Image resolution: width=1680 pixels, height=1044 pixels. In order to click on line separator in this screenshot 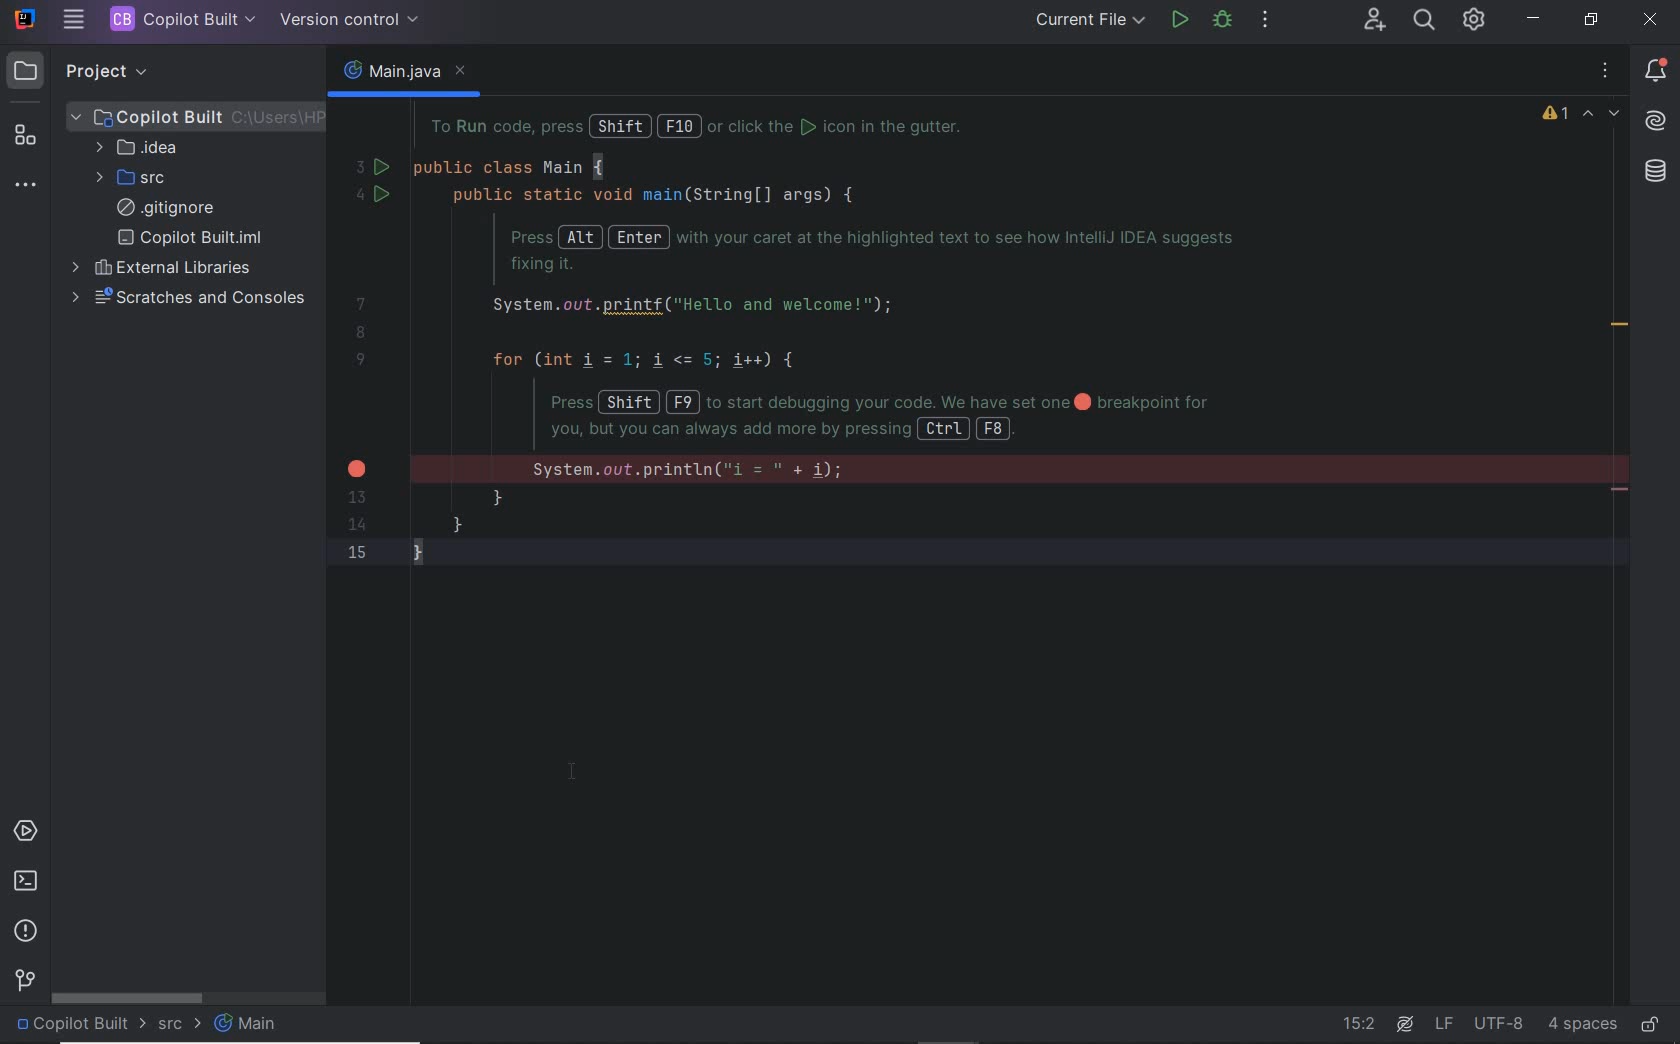, I will do `click(1447, 1025)`.